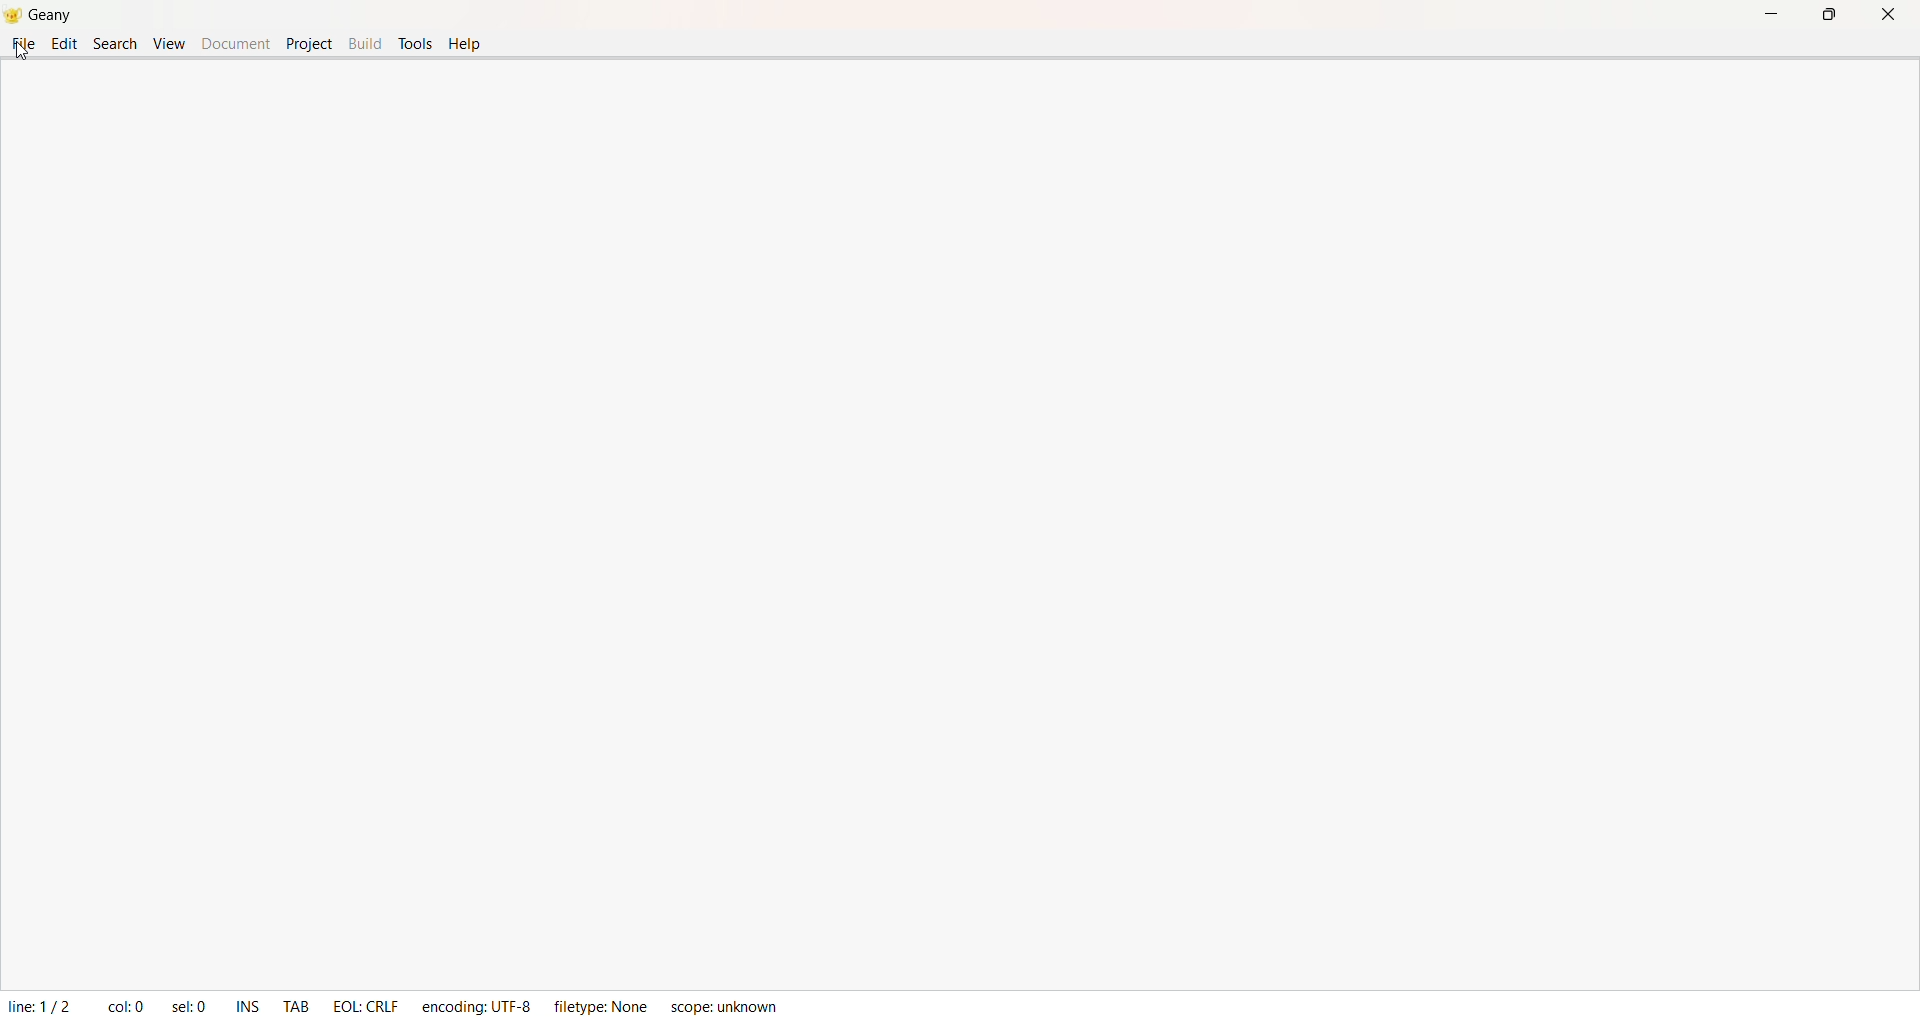  Describe the element at coordinates (115, 43) in the screenshot. I see `Search` at that location.